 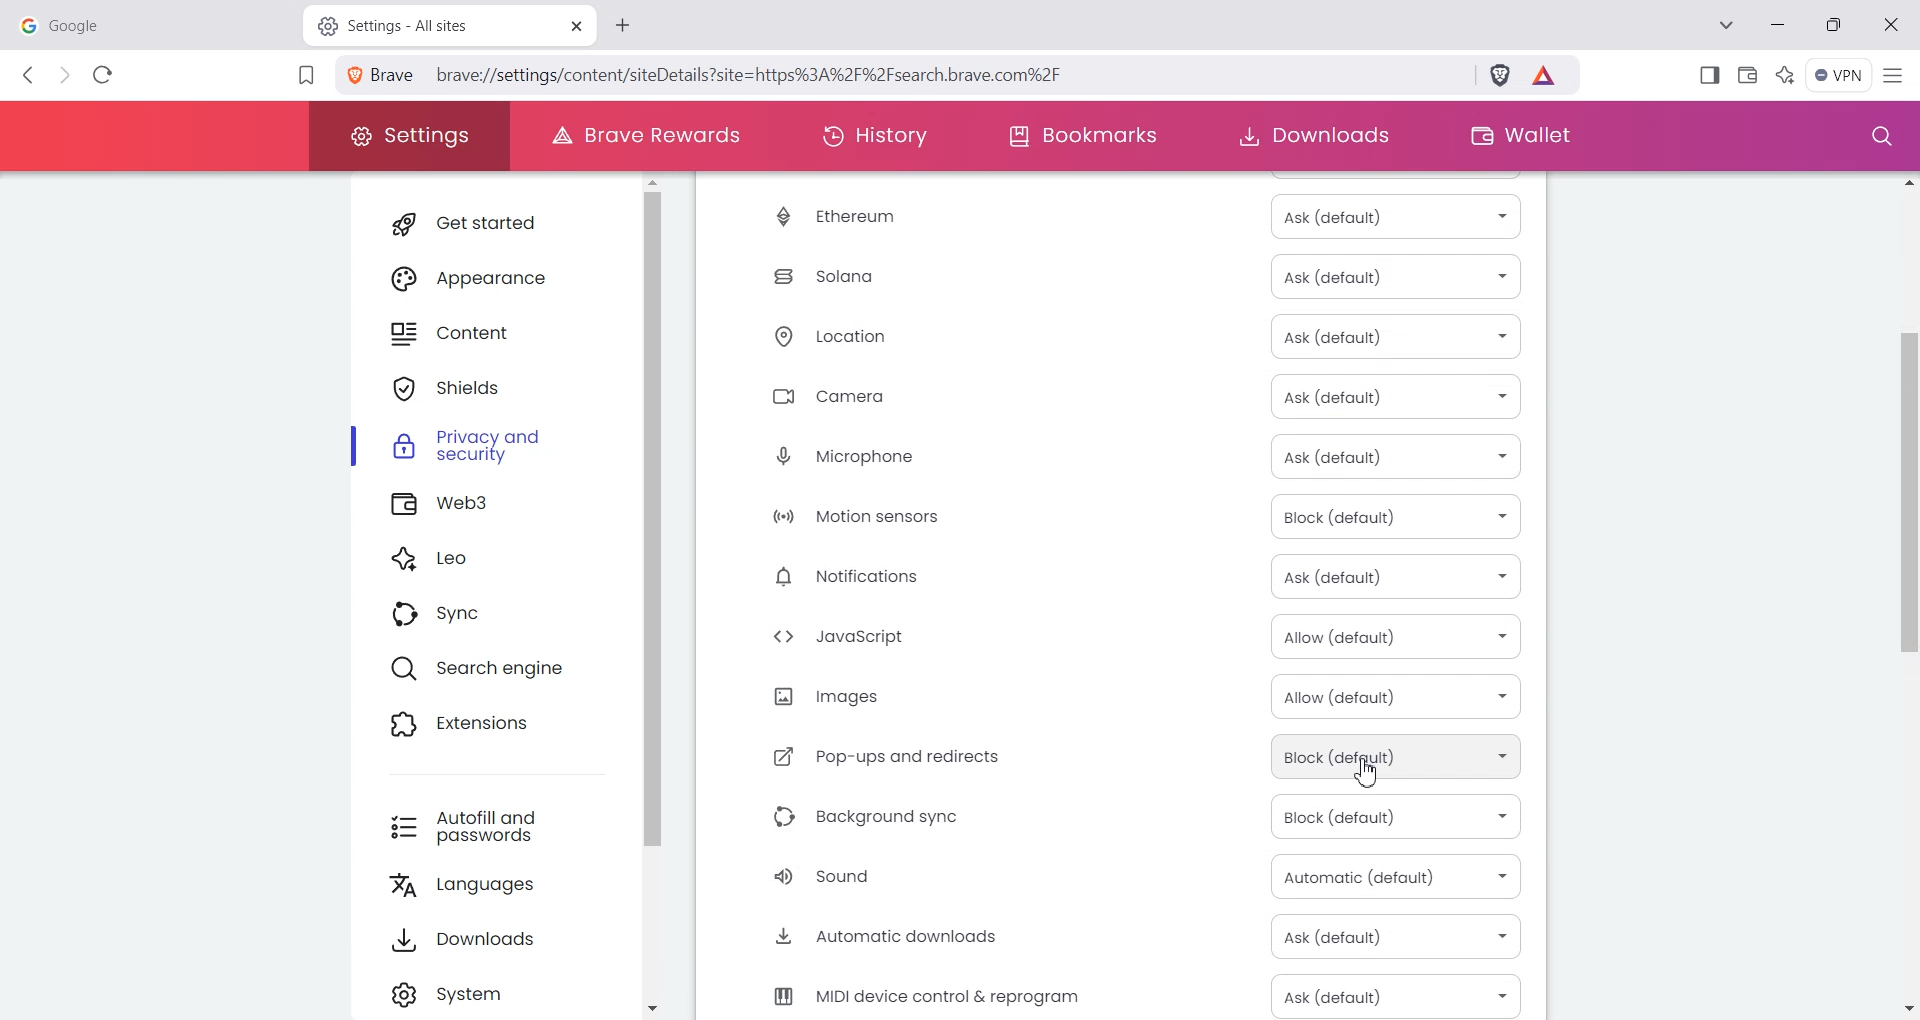 What do you see at coordinates (496, 506) in the screenshot?
I see `Web3` at bounding box center [496, 506].